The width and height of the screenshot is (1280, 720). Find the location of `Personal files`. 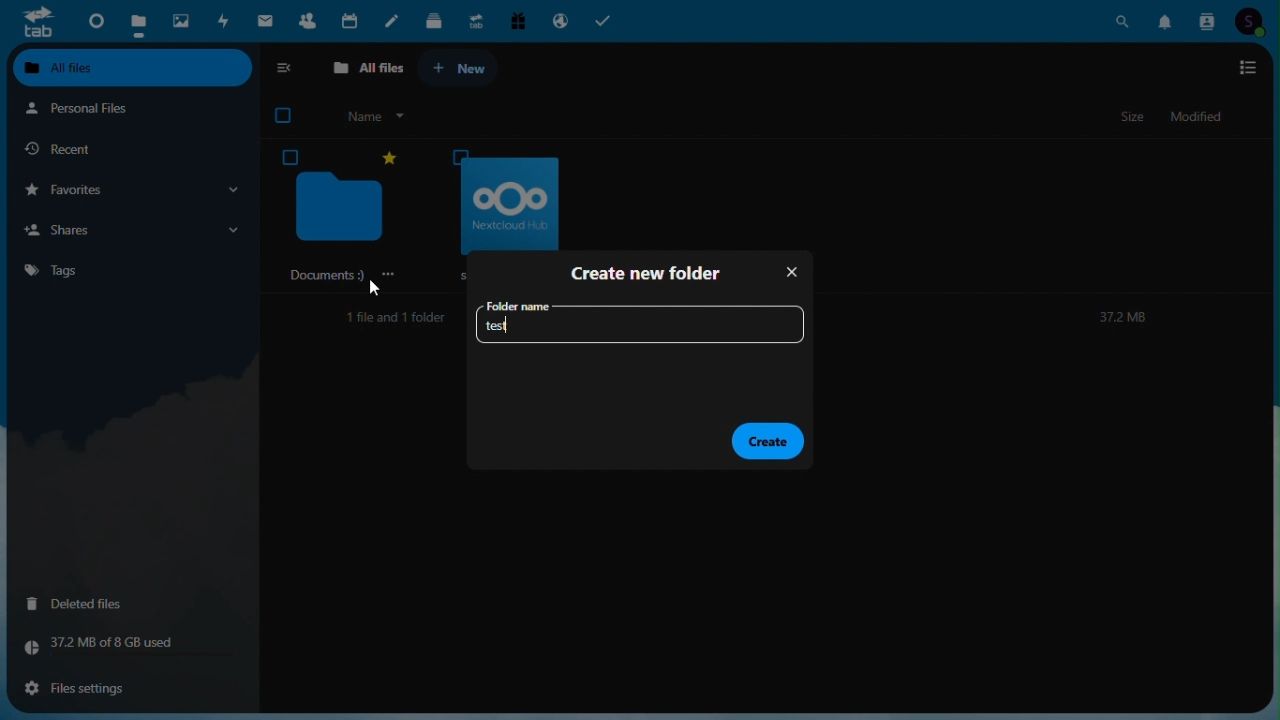

Personal files is located at coordinates (129, 108).